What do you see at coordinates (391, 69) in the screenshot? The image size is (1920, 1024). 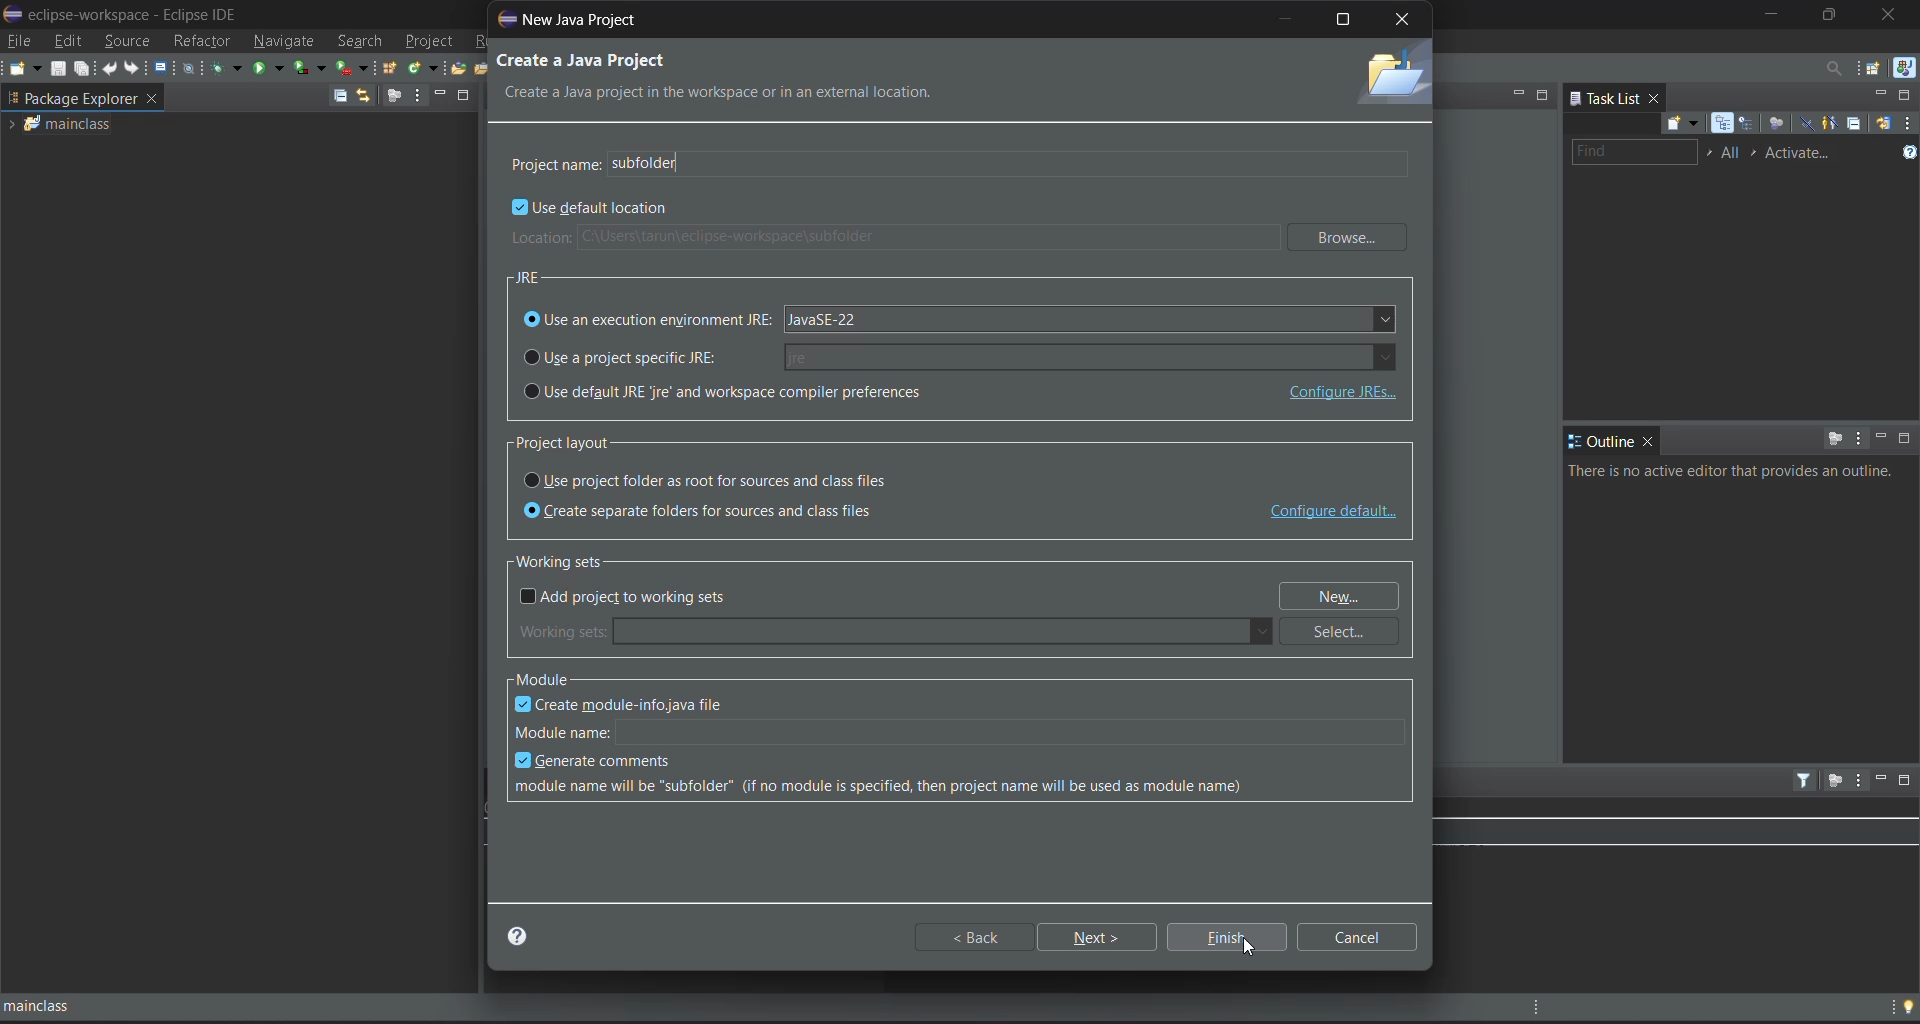 I see `new java package` at bounding box center [391, 69].